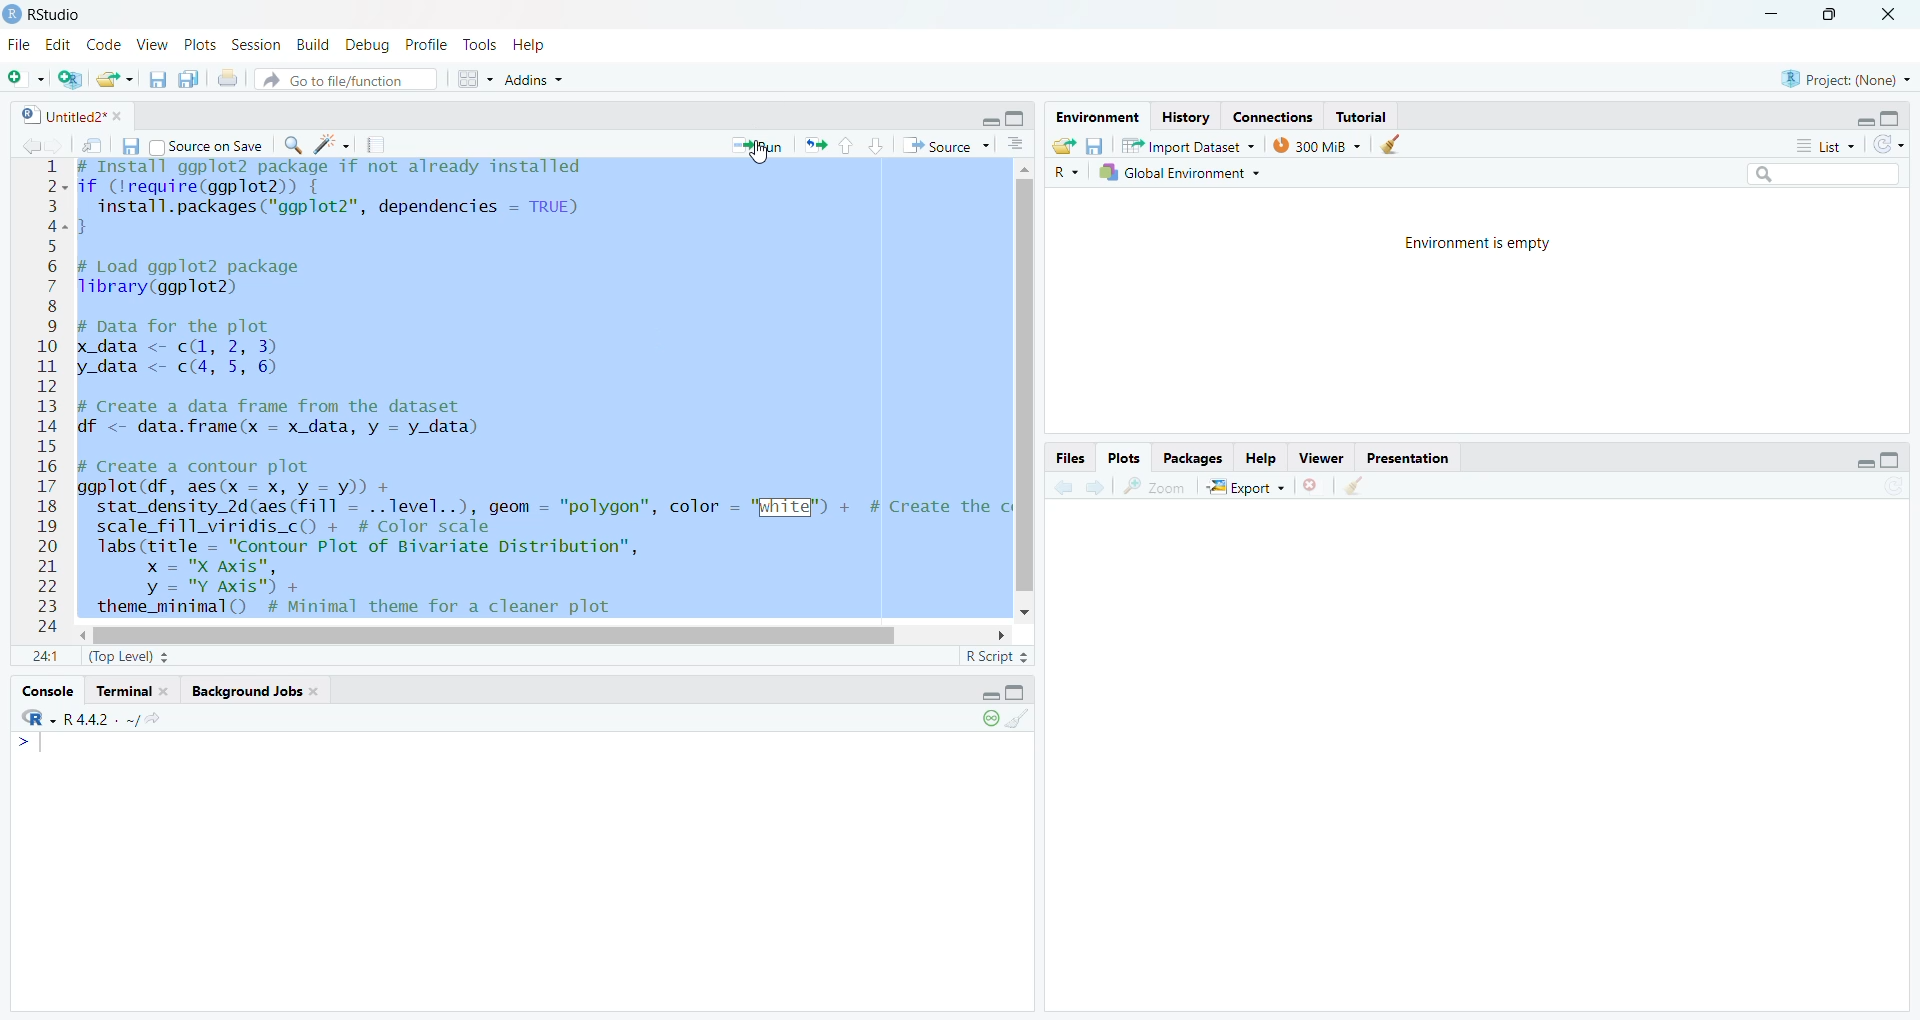 This screenshot has height=1020, width=1920. Describe the element at coordinates (368, 47) in the screenshot. I see `Debug` at that location.